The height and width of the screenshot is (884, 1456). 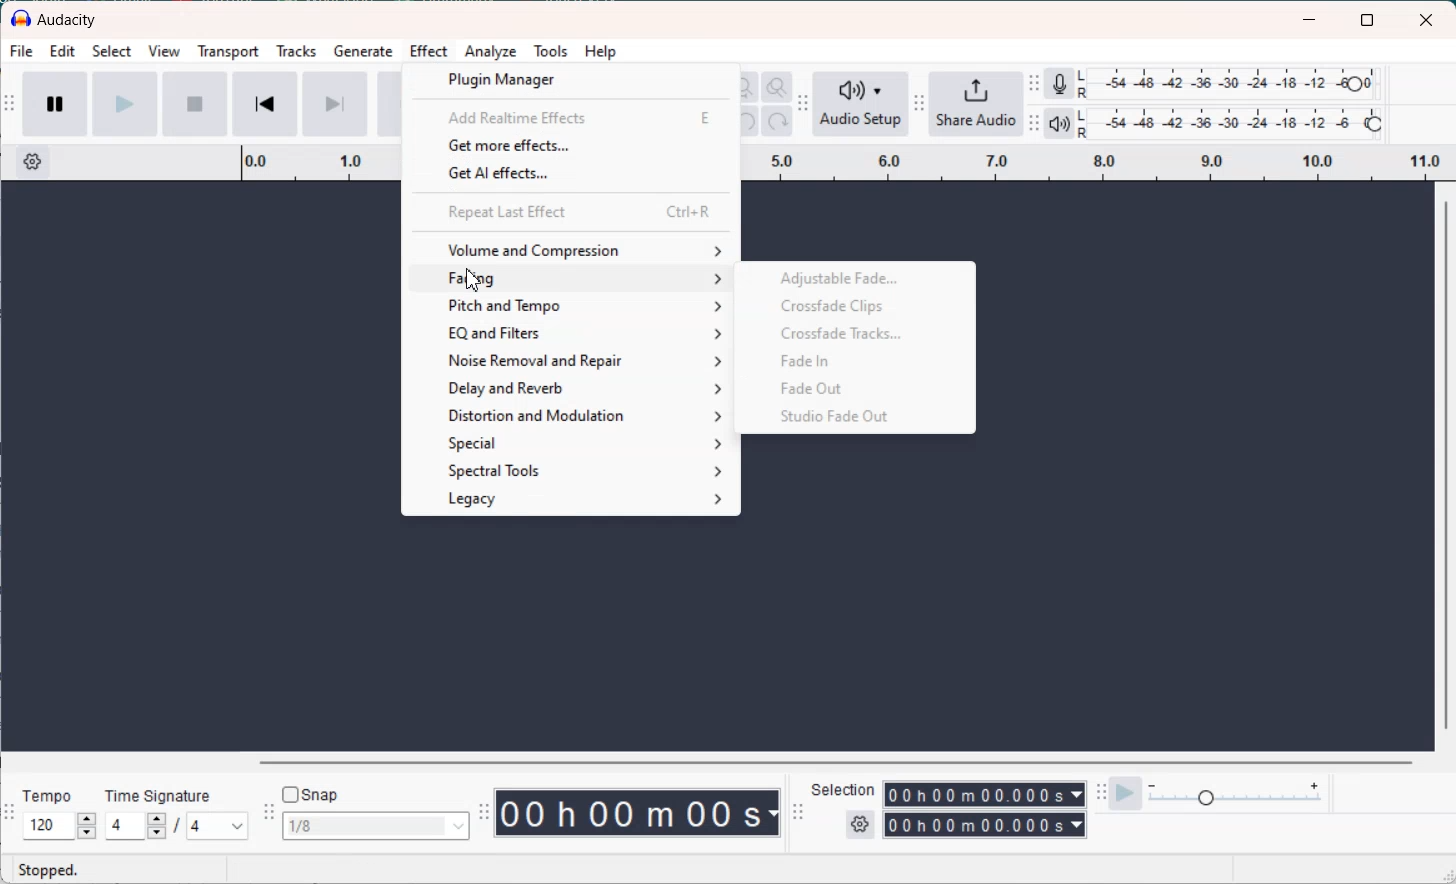 I want to click on Special, so click(x=574, y=443).